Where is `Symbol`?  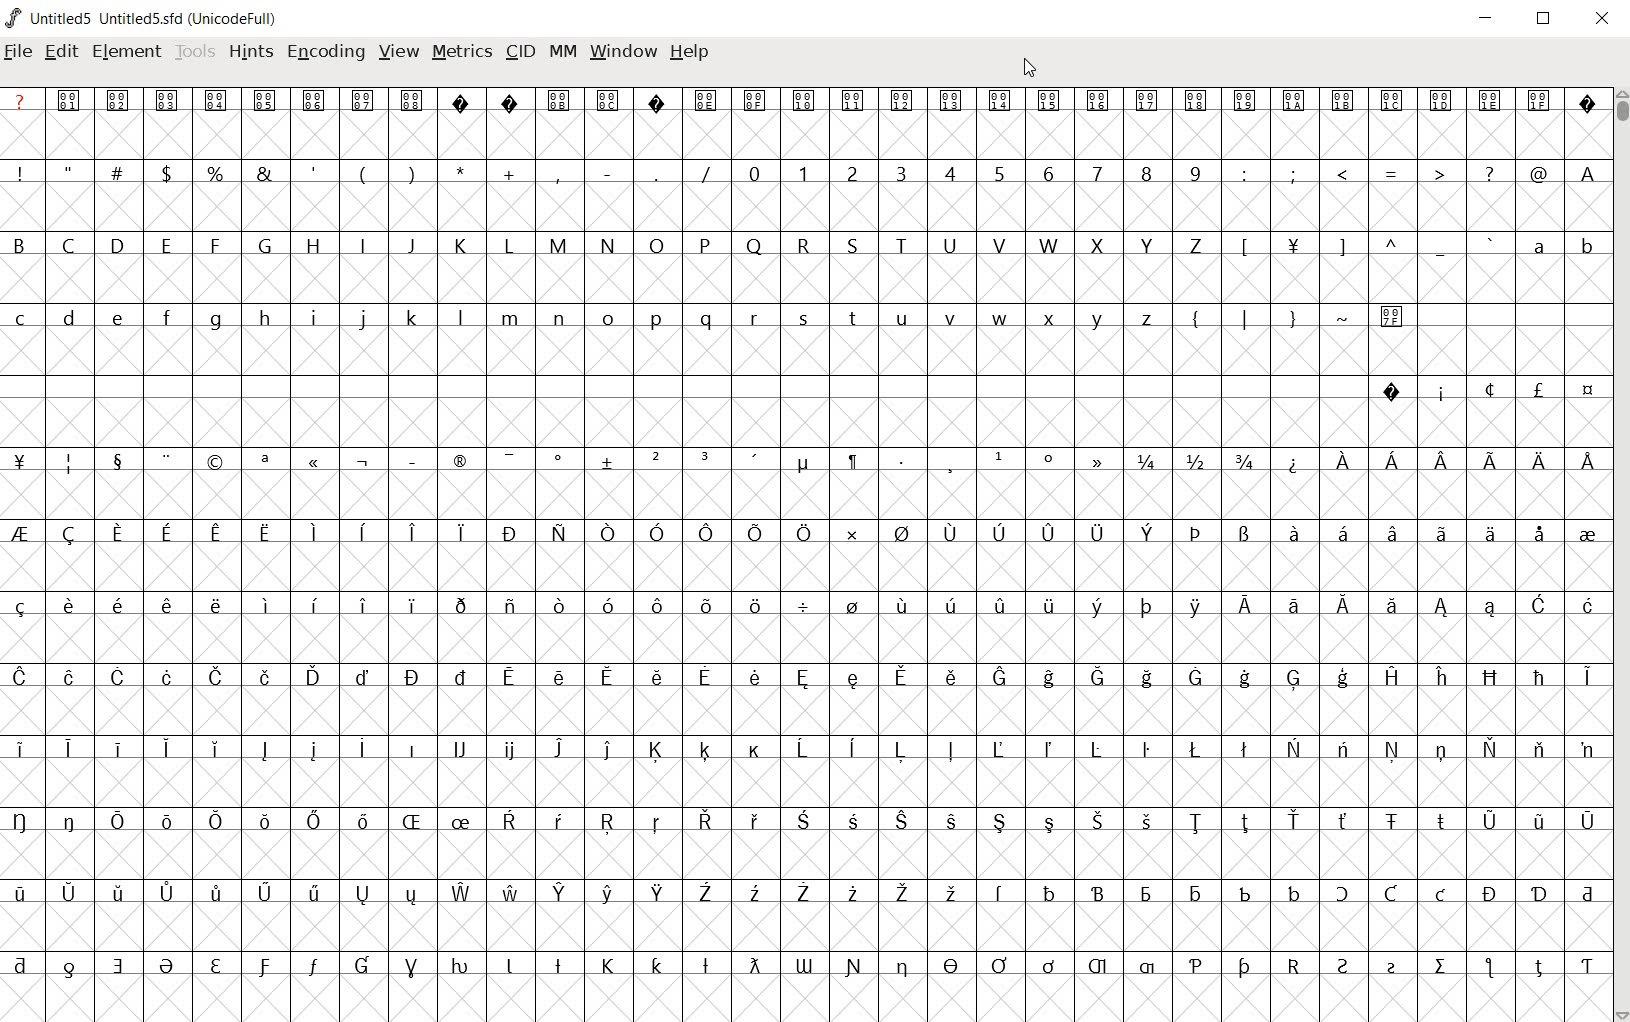 Symbol is located at coordinates (1000, 605).